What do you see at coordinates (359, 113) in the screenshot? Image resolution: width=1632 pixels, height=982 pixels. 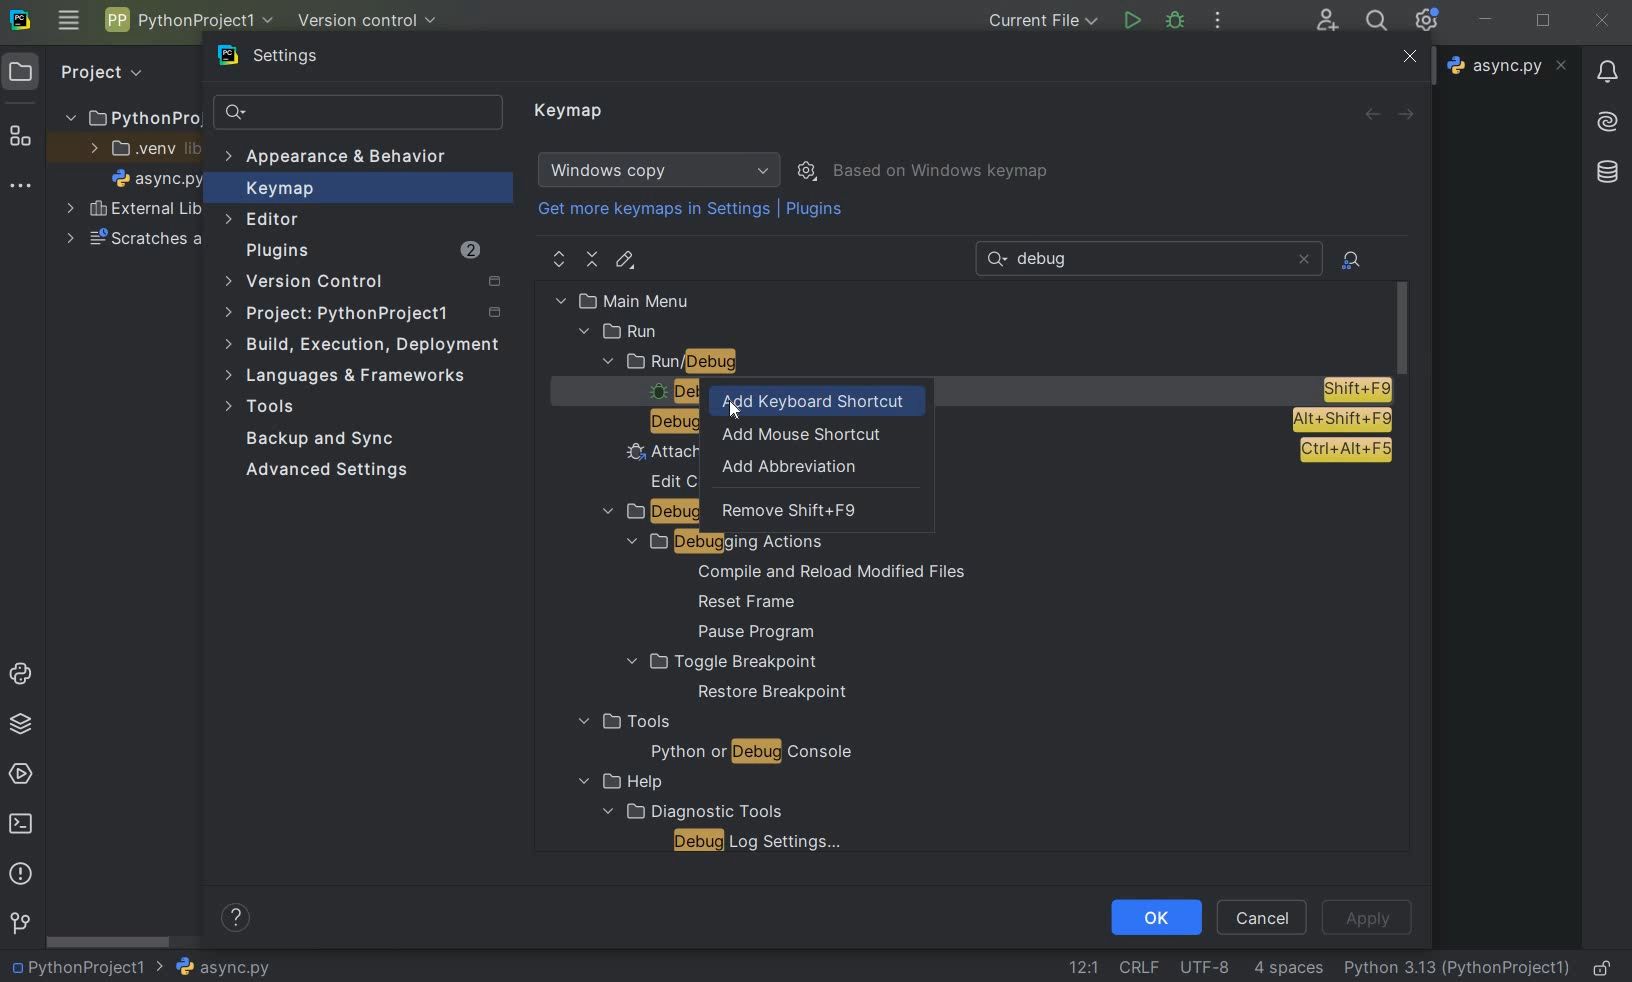 I see `search settings` at bounding box center [359, 113].